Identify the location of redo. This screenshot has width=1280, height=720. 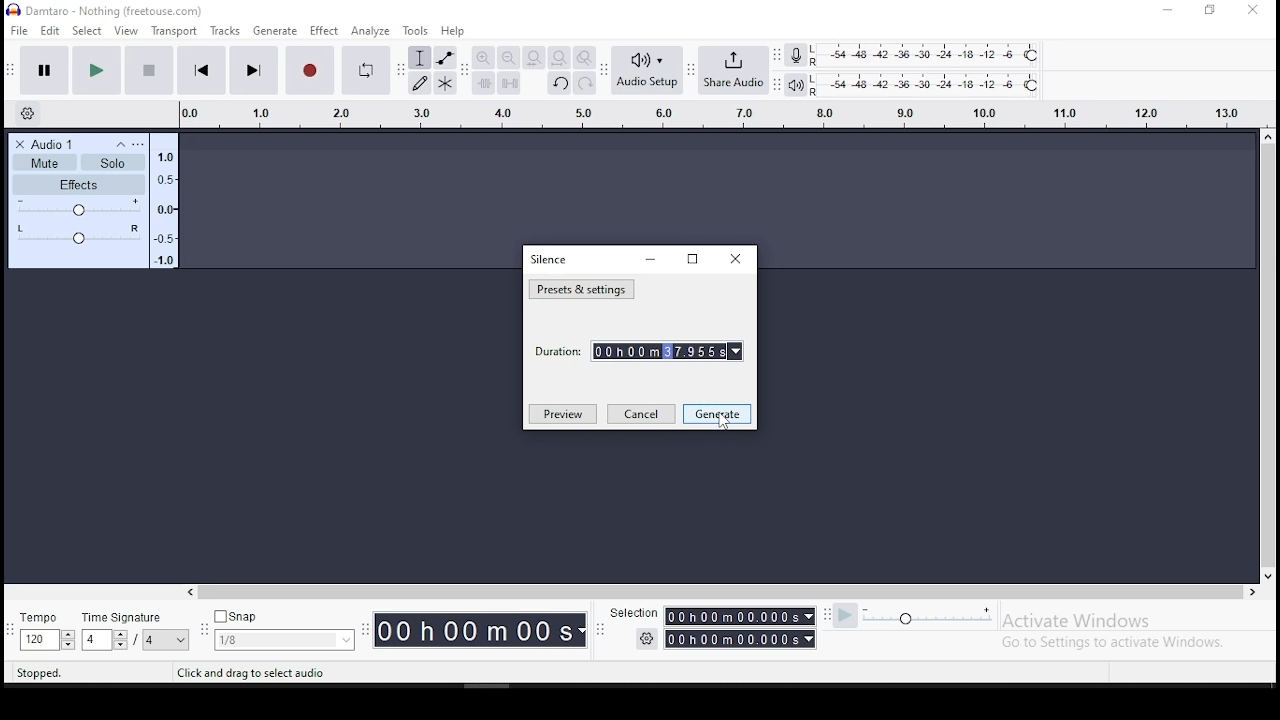
(585, 83).